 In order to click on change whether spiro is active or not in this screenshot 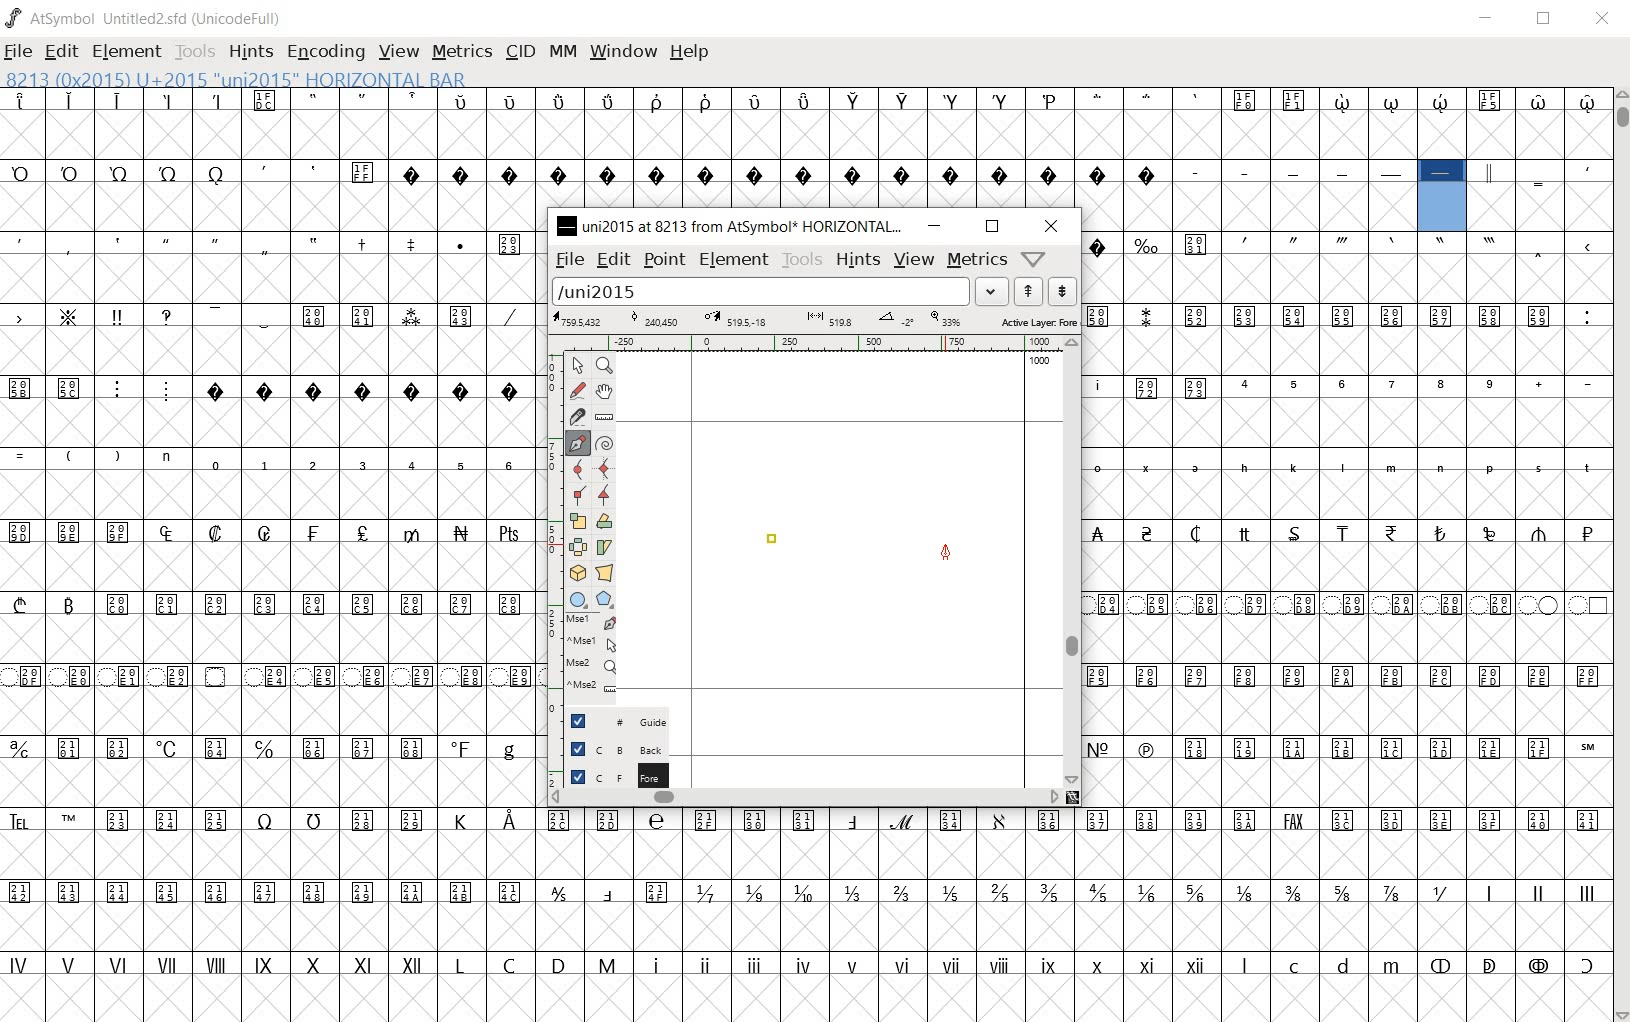, I will do `click(606, 444)`.